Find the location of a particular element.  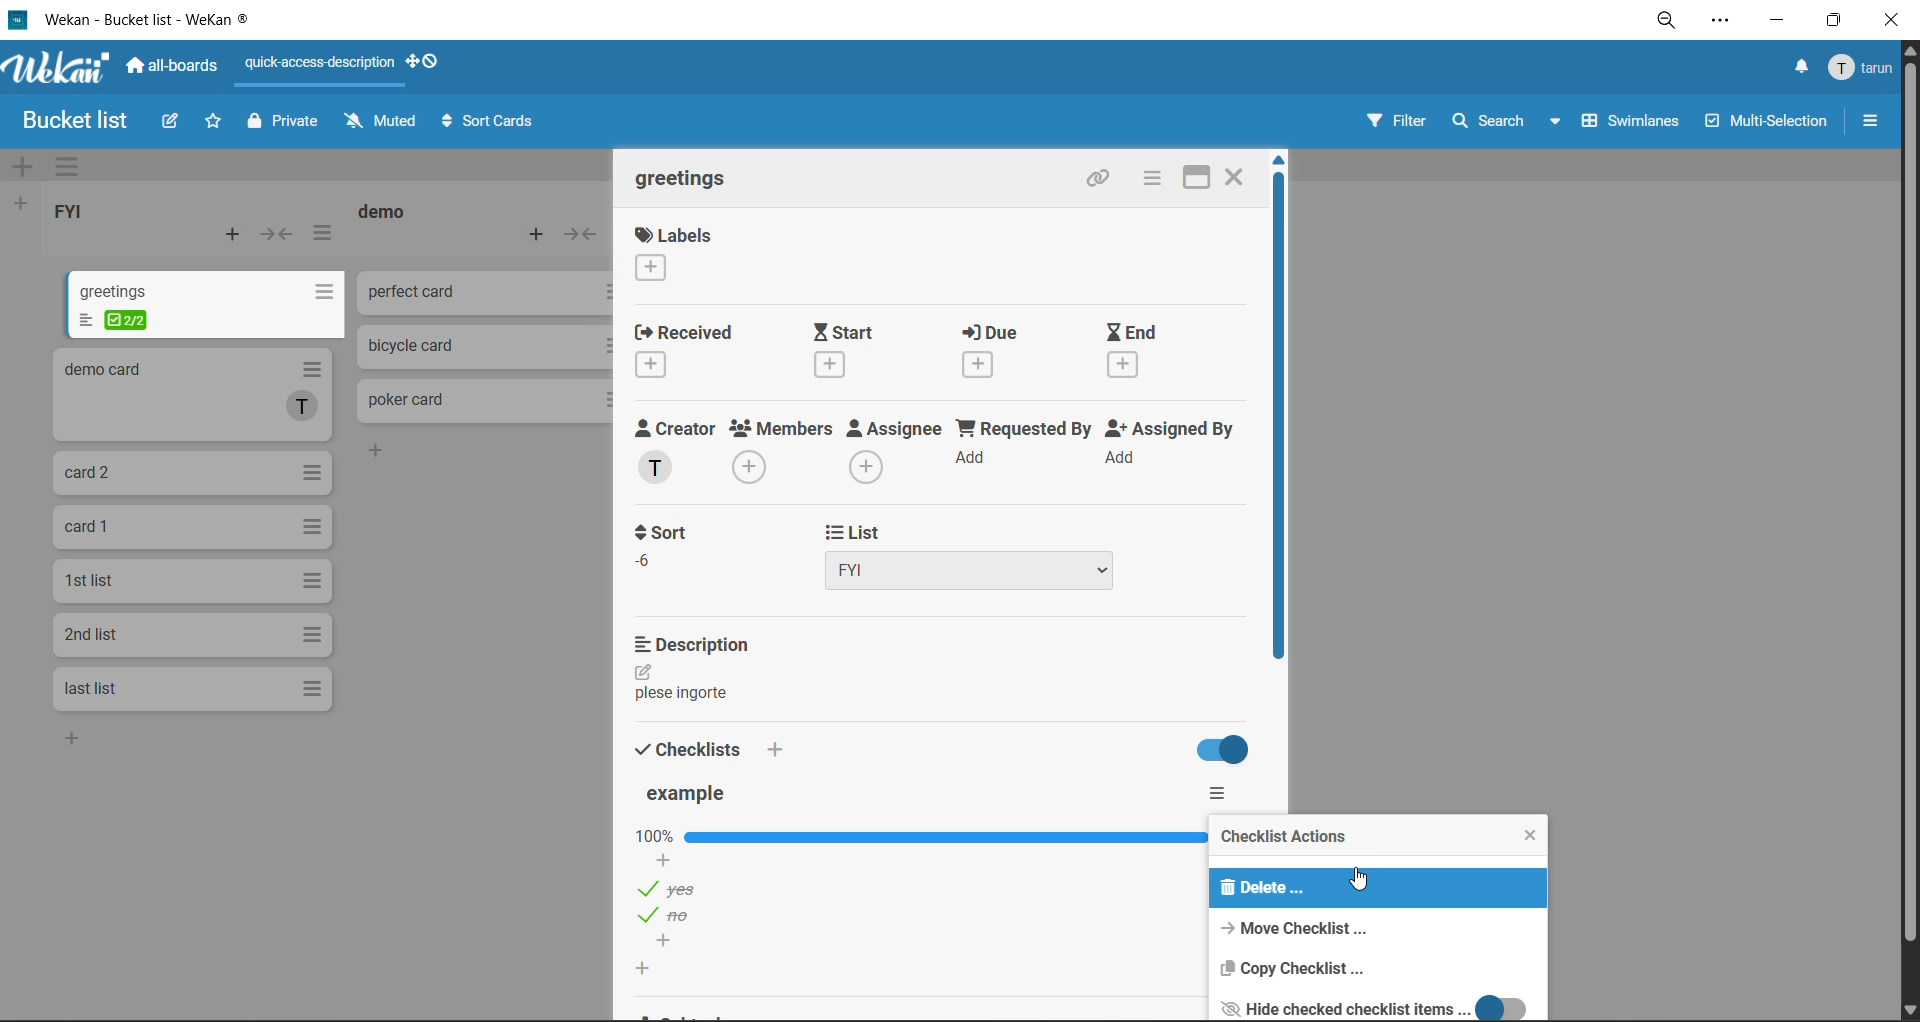

cards is located at coordinates (192, 473).